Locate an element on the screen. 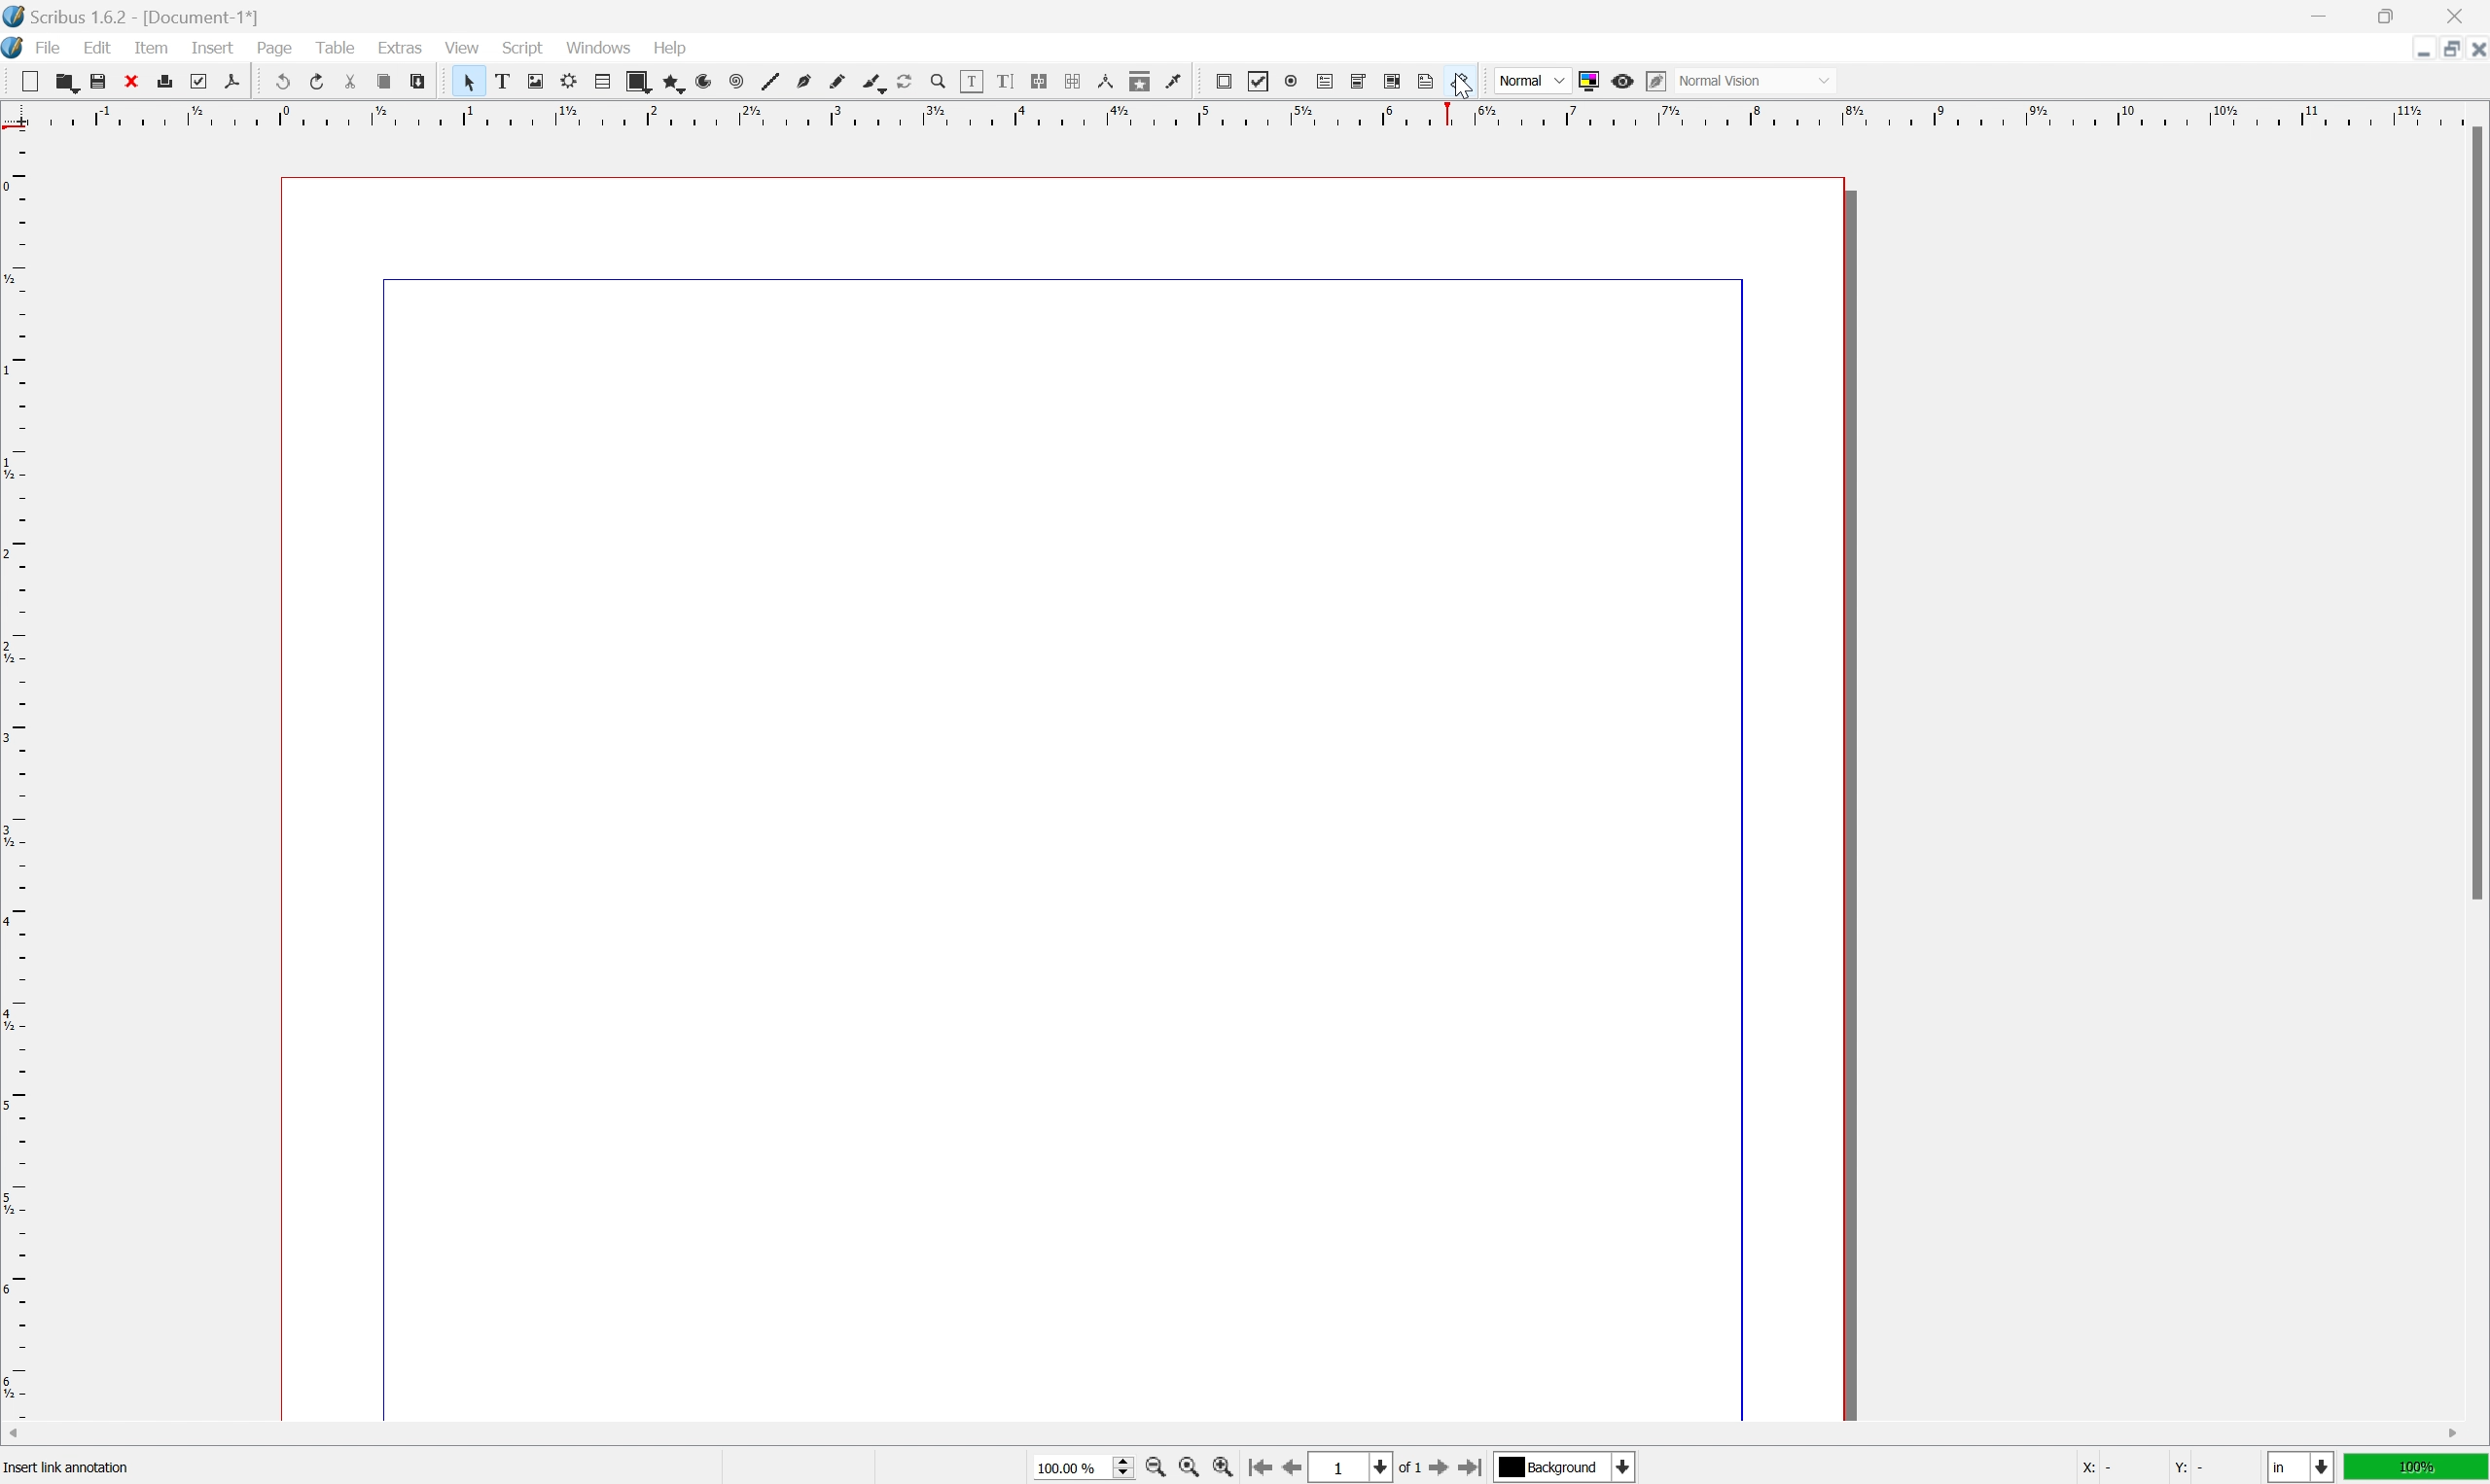 This screenshot has height=1484, width=2490. open is located at coordinates (68, 81).